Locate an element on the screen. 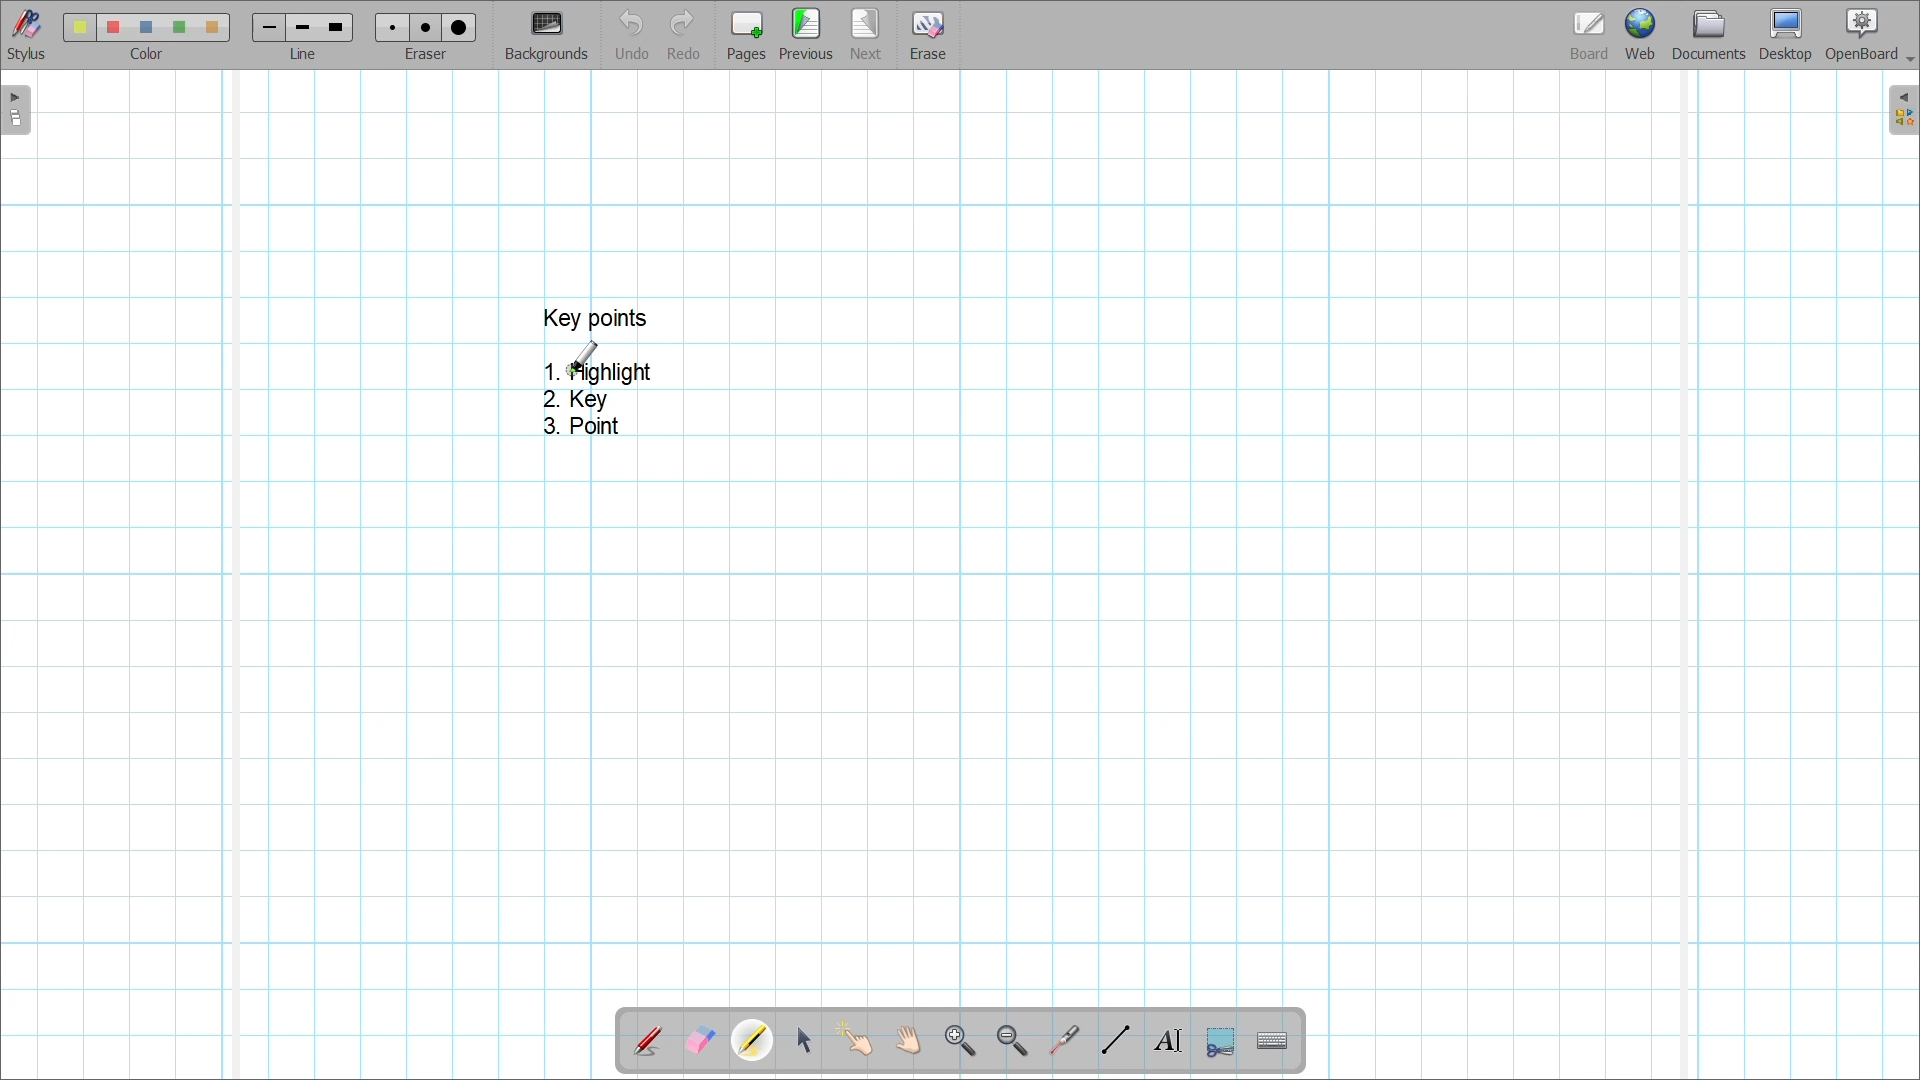 The height and width of the screenshot is (1080, 1920). color5 is located at coordinates (210, 28).